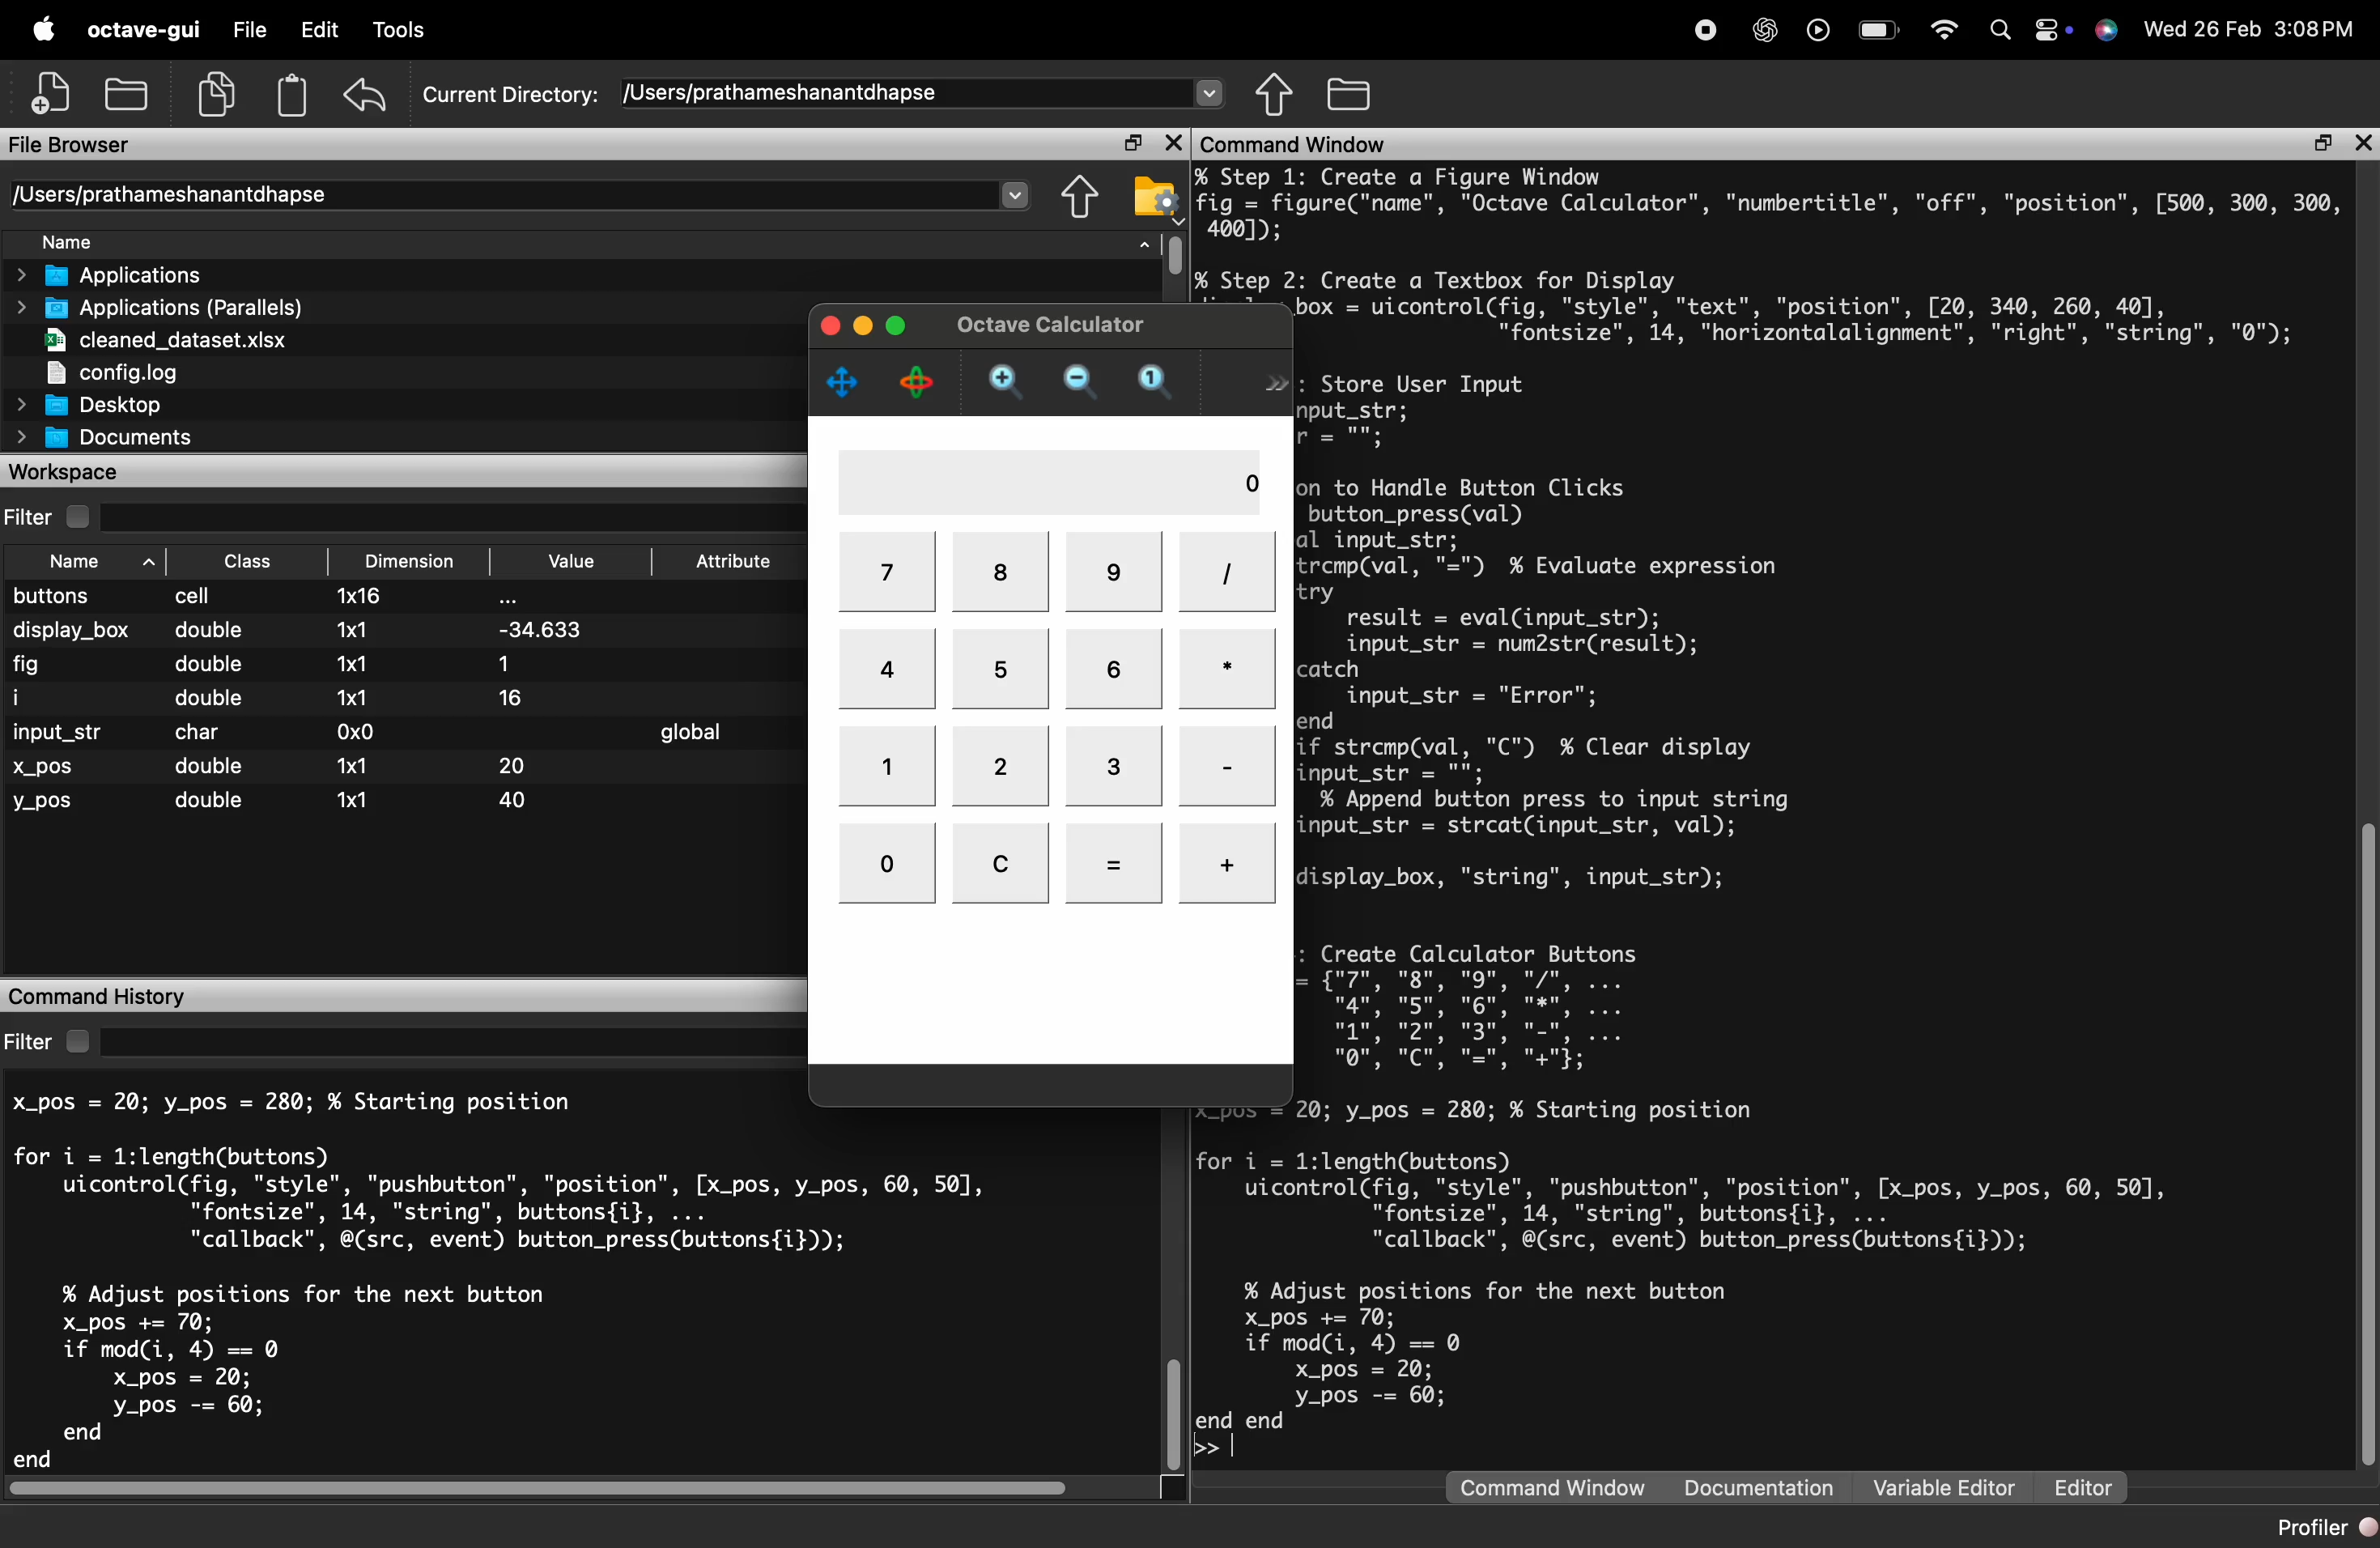  I want to click on close, so click(2361, 145).